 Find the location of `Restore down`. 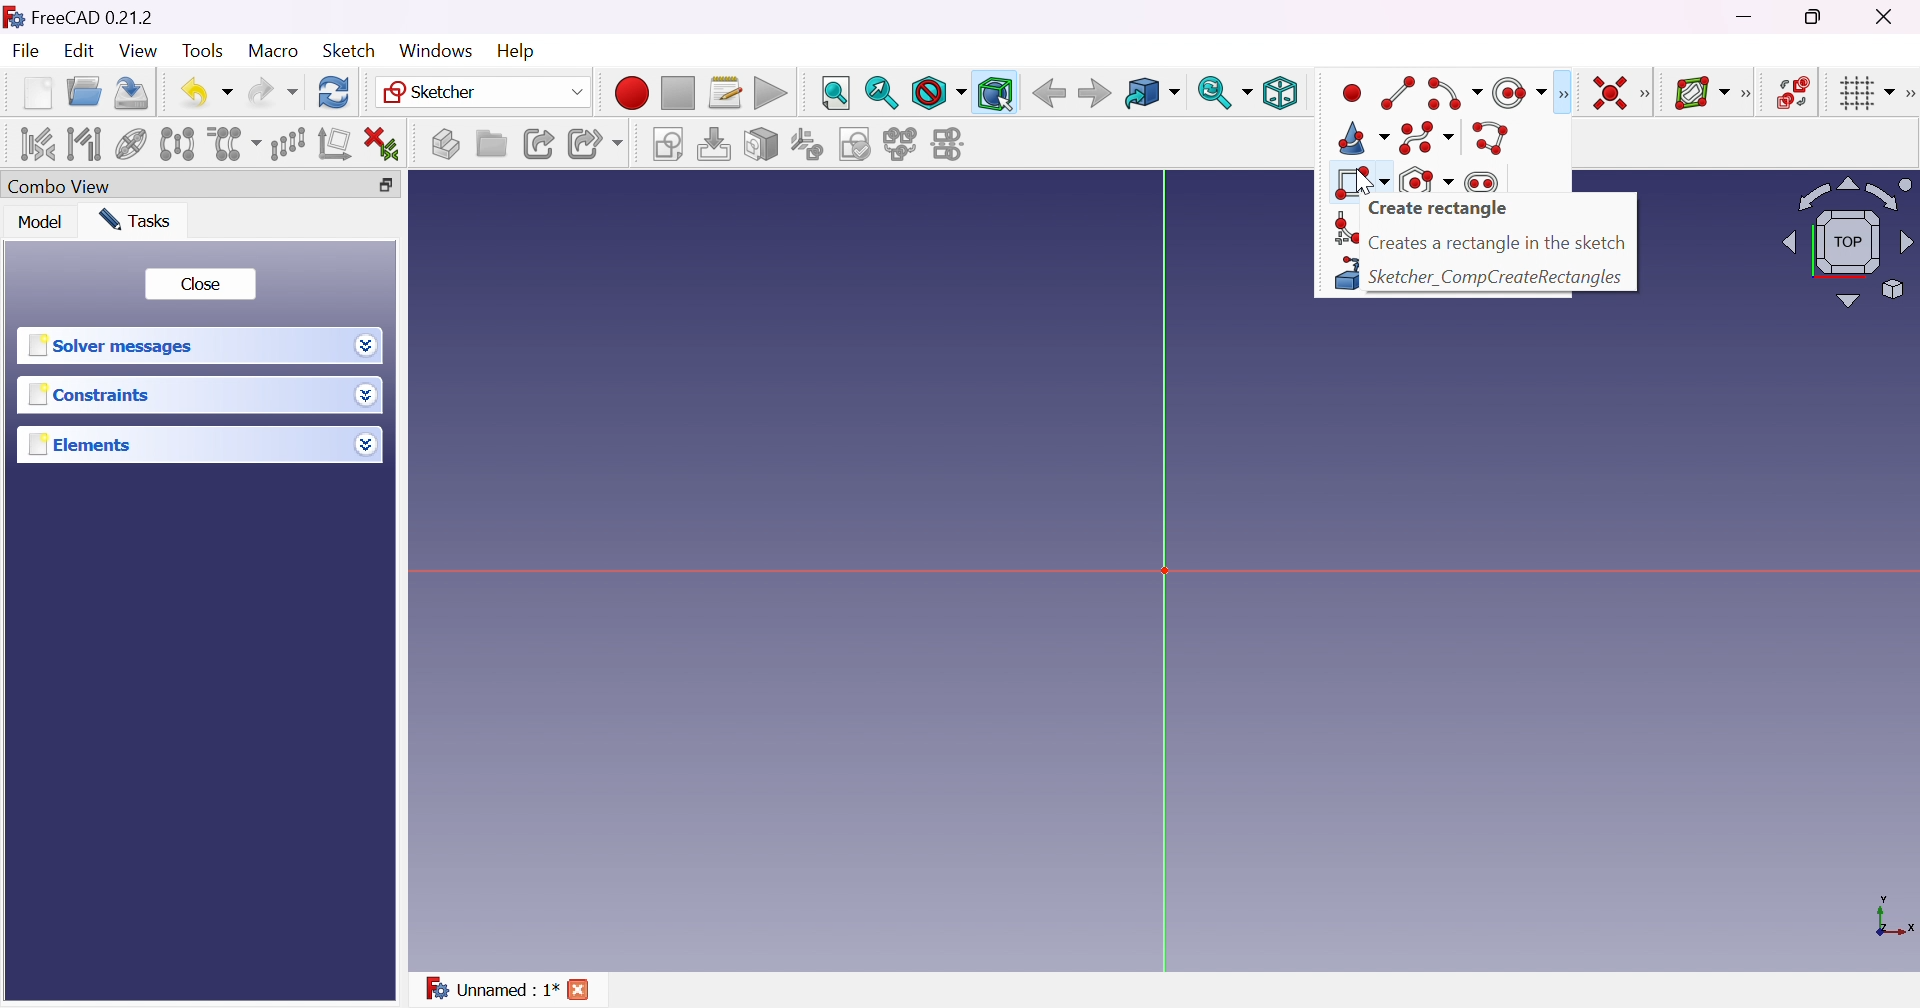

Restore down is located at coordinates (386, 185).